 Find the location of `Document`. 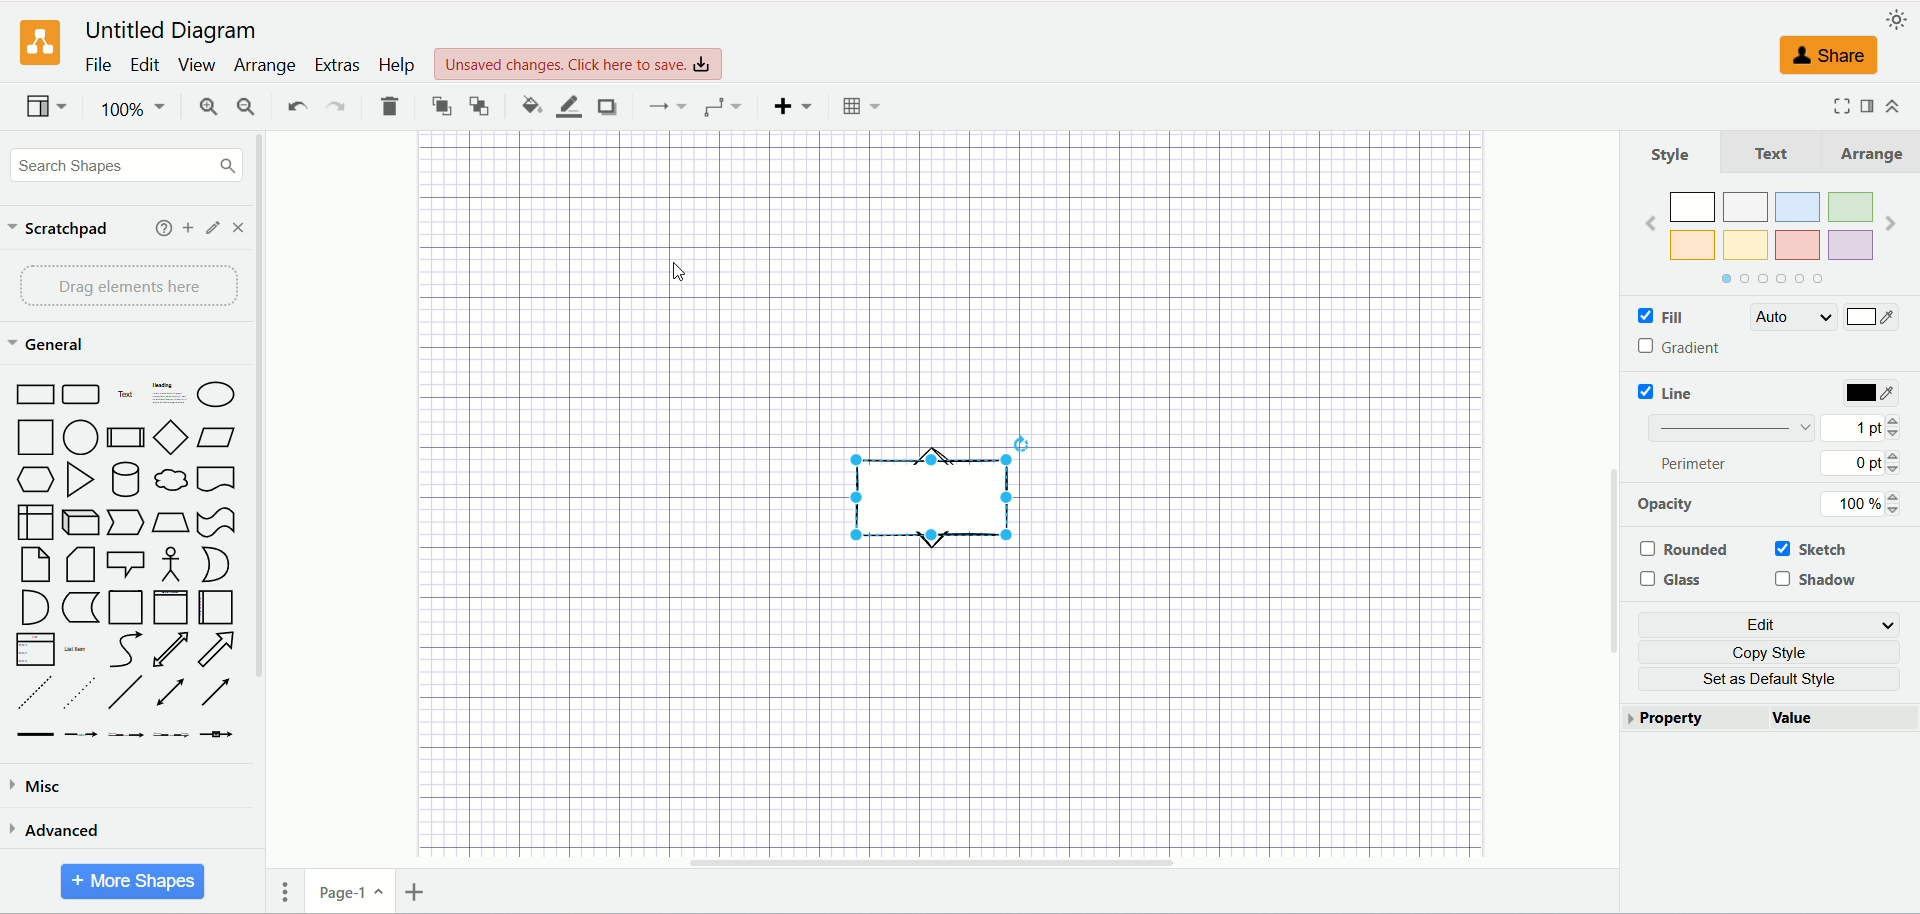

Document is located at coordinates (221, 481).